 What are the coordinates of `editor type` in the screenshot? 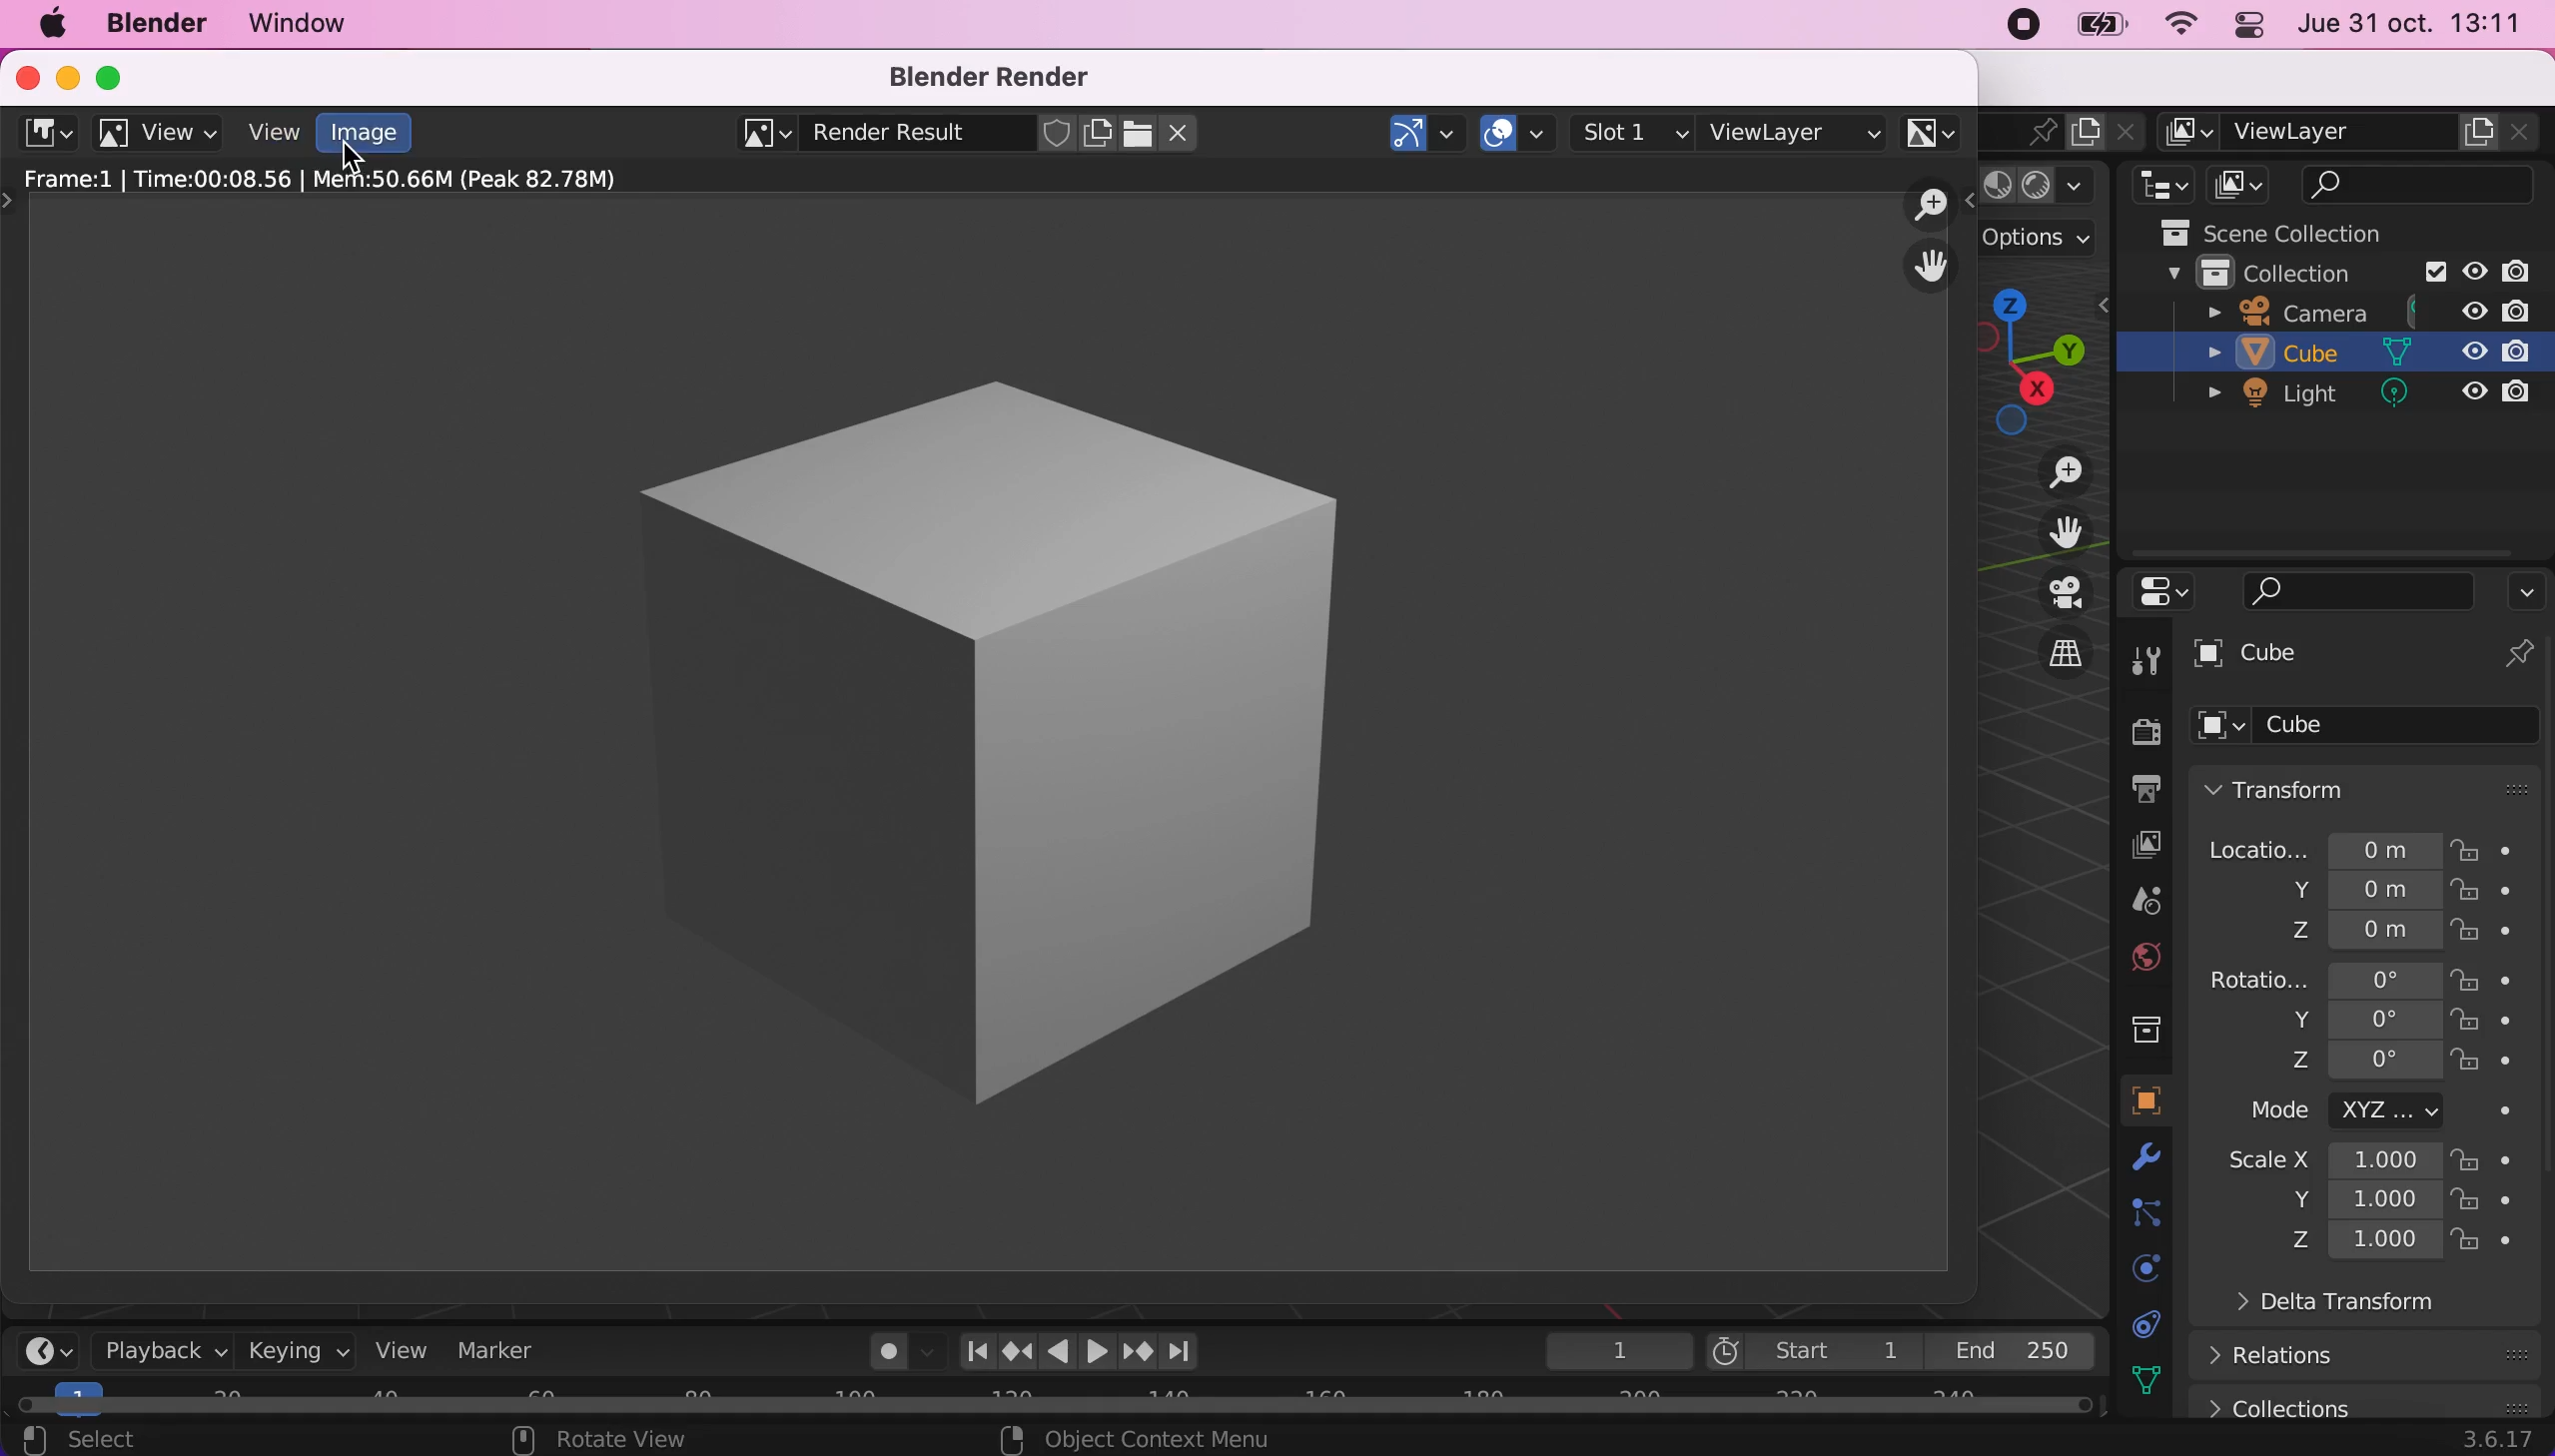 It's located at (48, 1350).